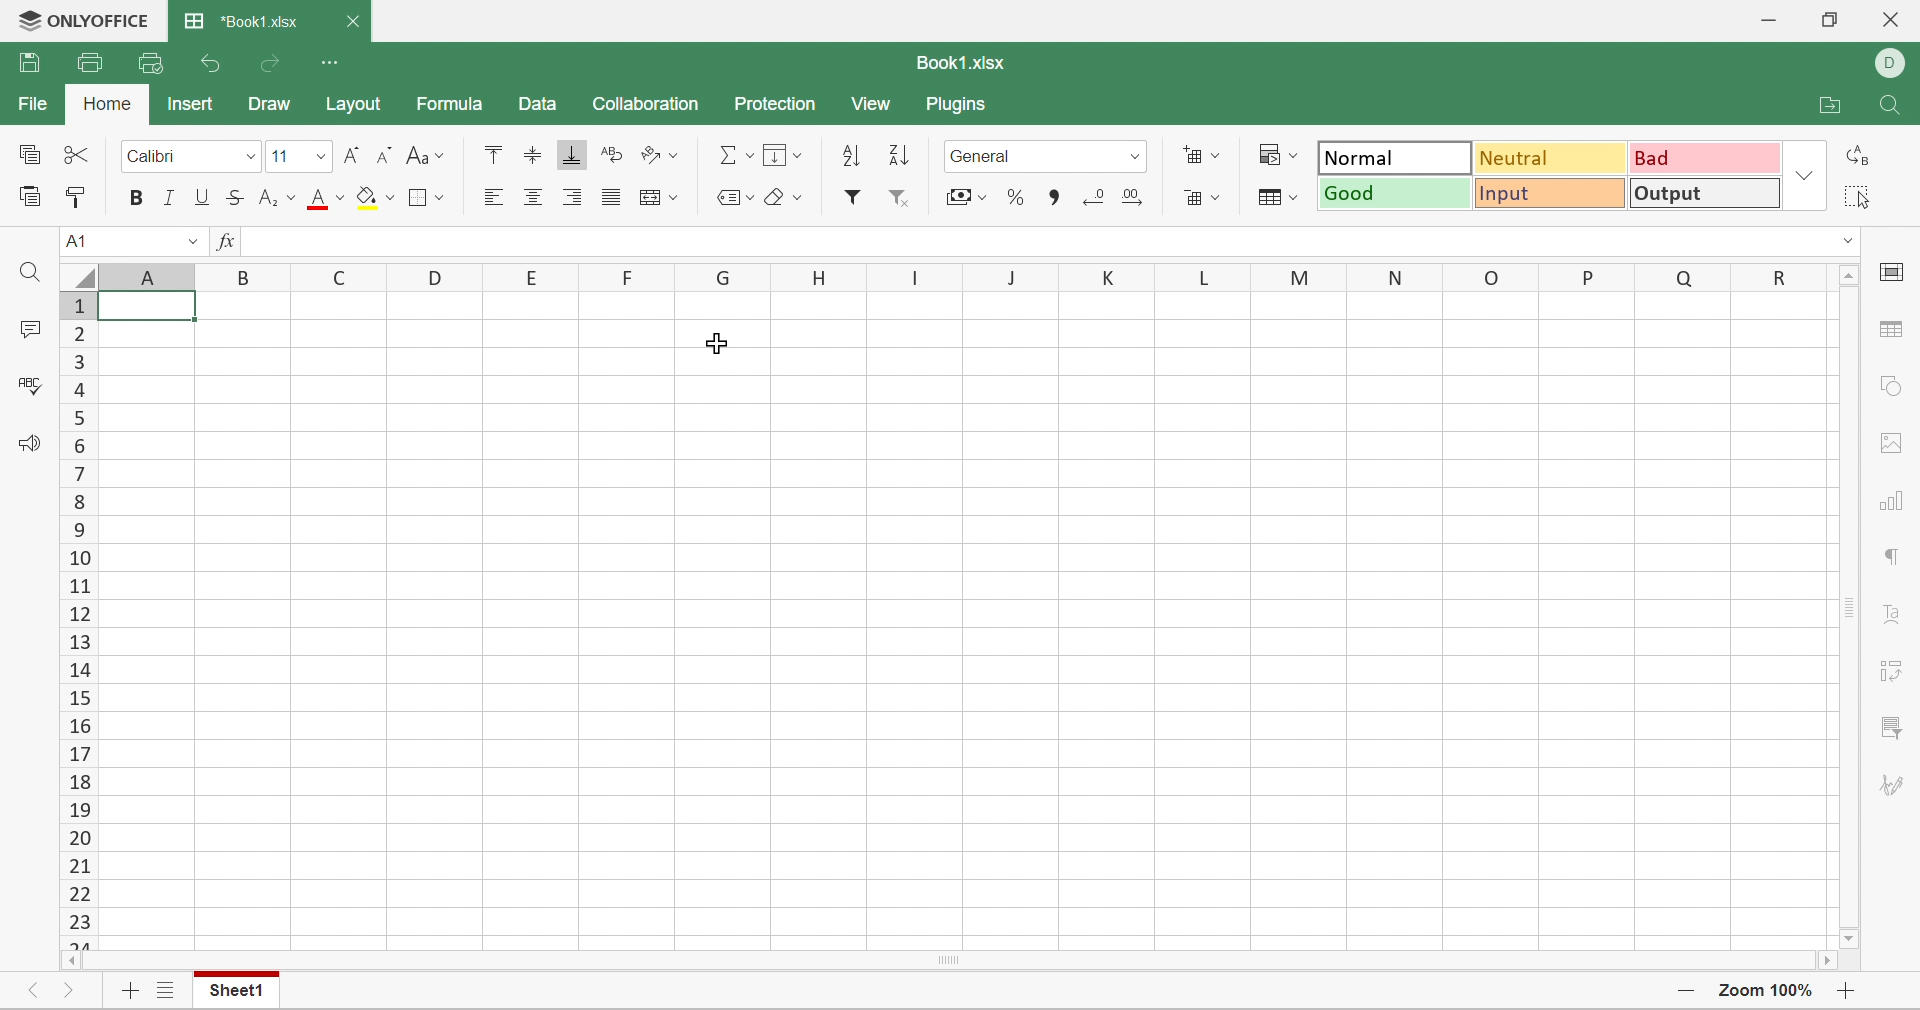 The height and width of the screenshot is (1010, 1920). I want to click on Pivot table, so click(1893, 670).